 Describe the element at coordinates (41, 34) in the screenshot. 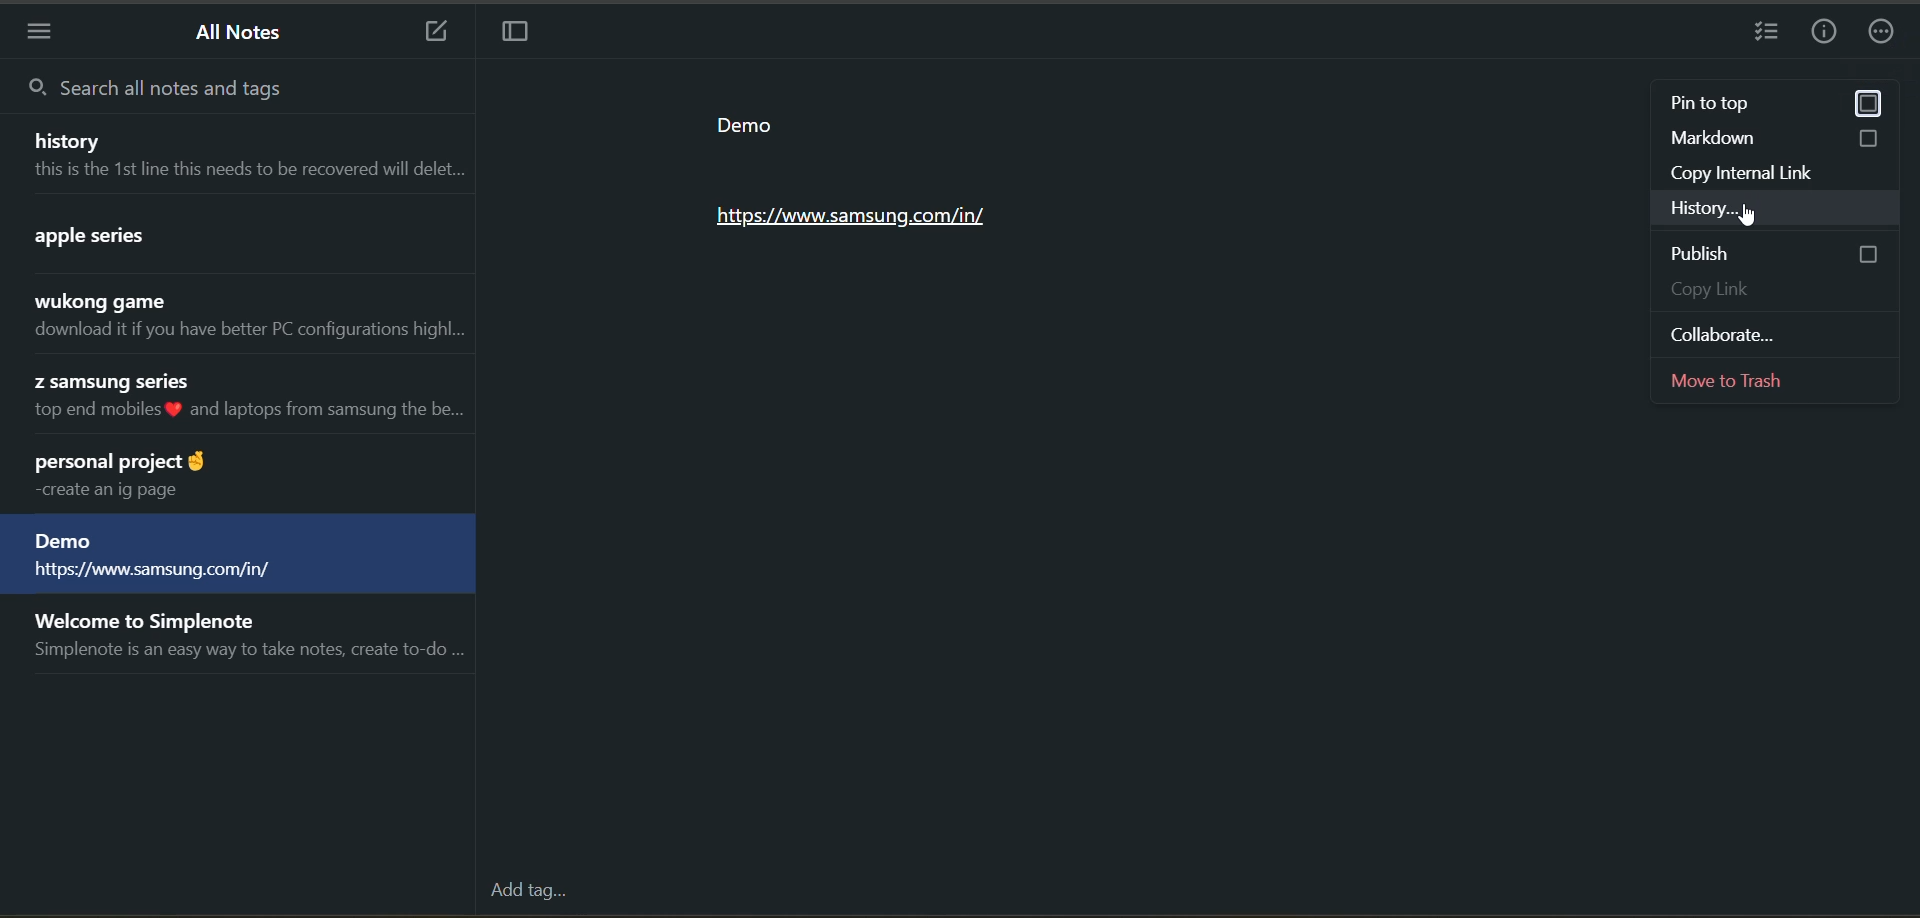

I see `menu` at that location.